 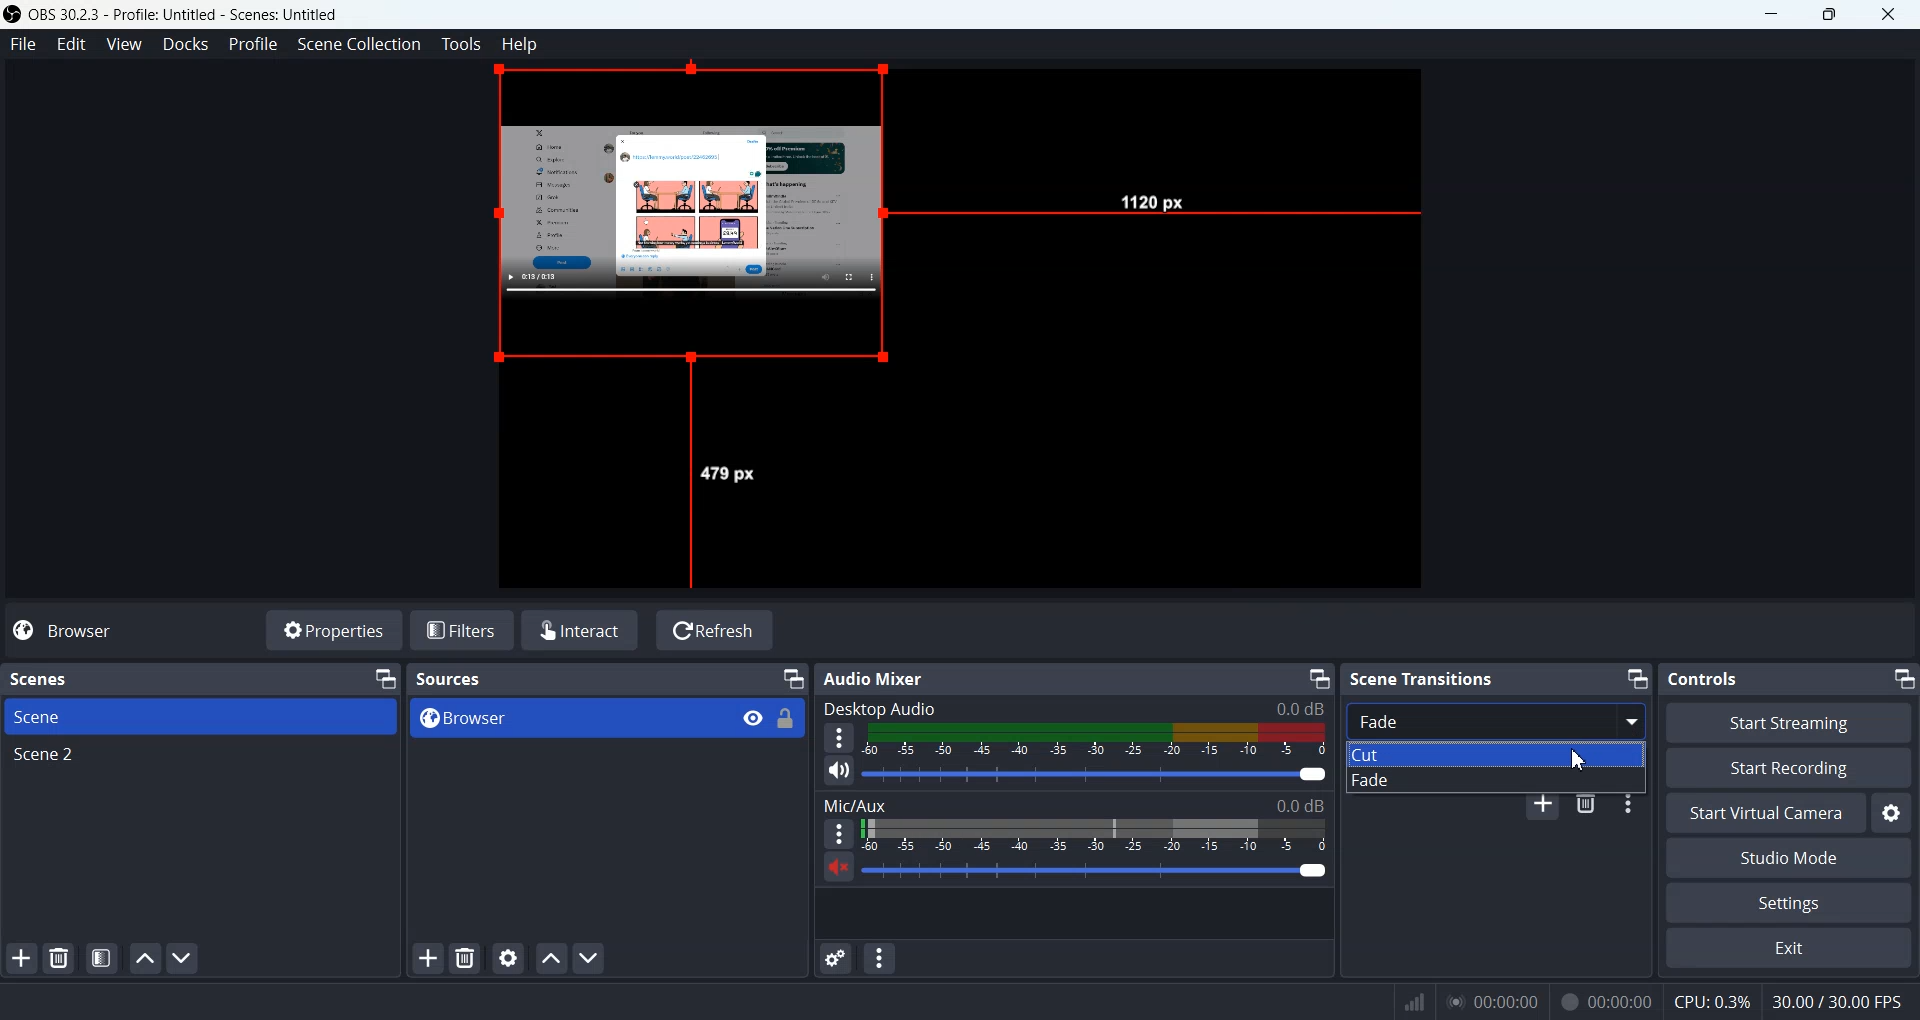 I want to click on Studio Mode, so click(x=1789, y=858).